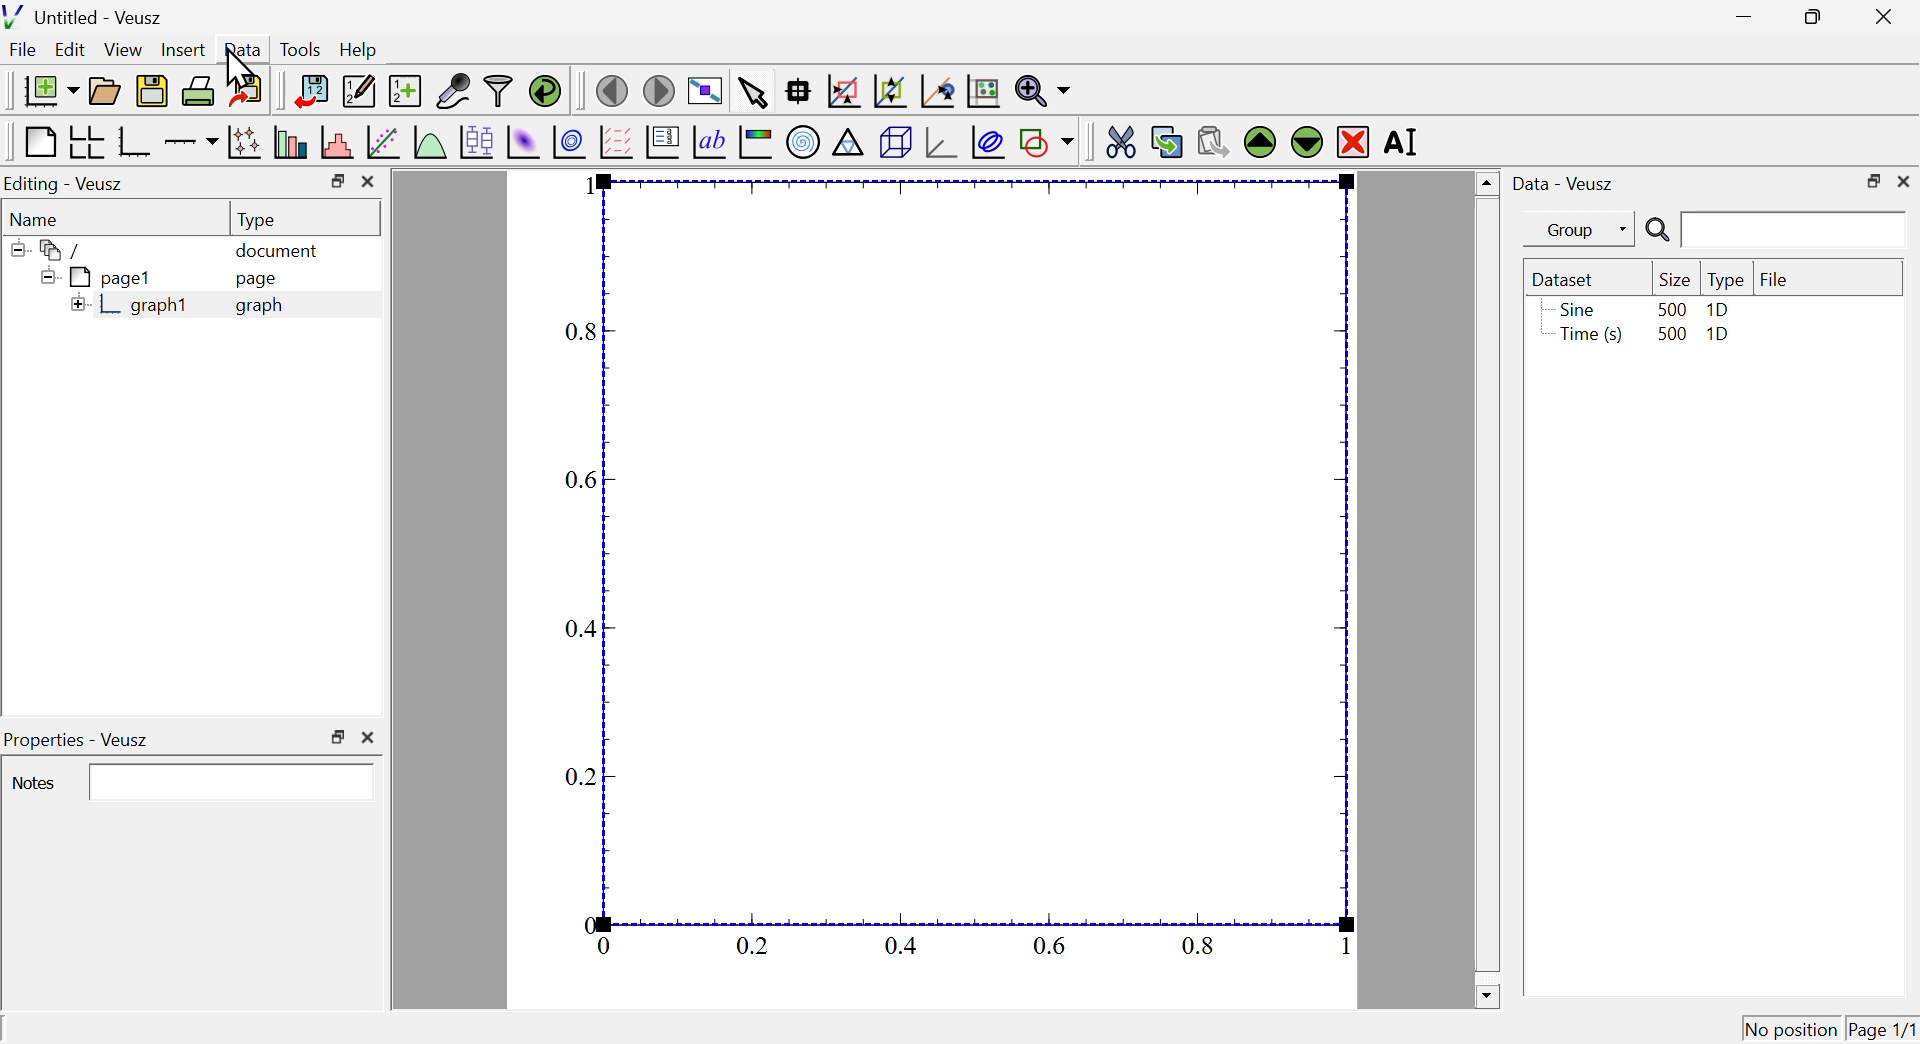 Image resolution: width=1920 pixels, height=1044 pixels. Describe the element at coordinates (86, 143) in the screenshot. I see `arrange graphs in a grid` at that location.